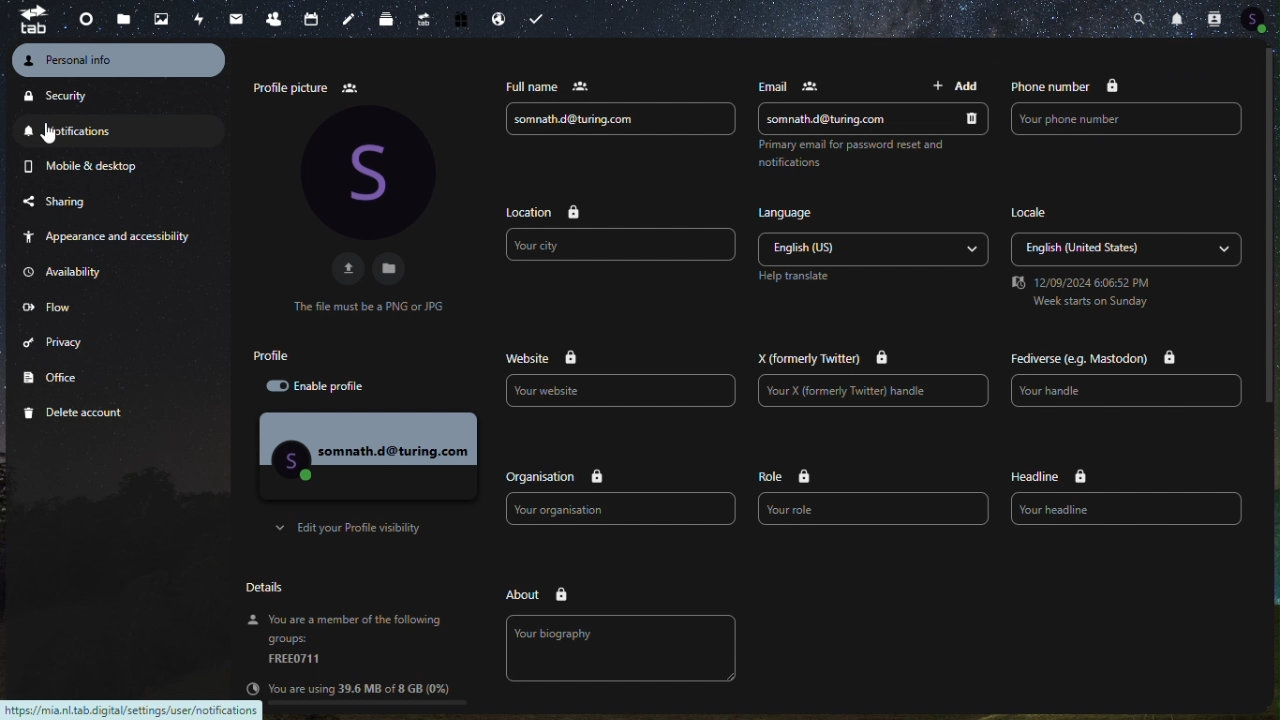  Describe the element at coordinates (874, 510) in the screenshot. I see `Your role` at that location.